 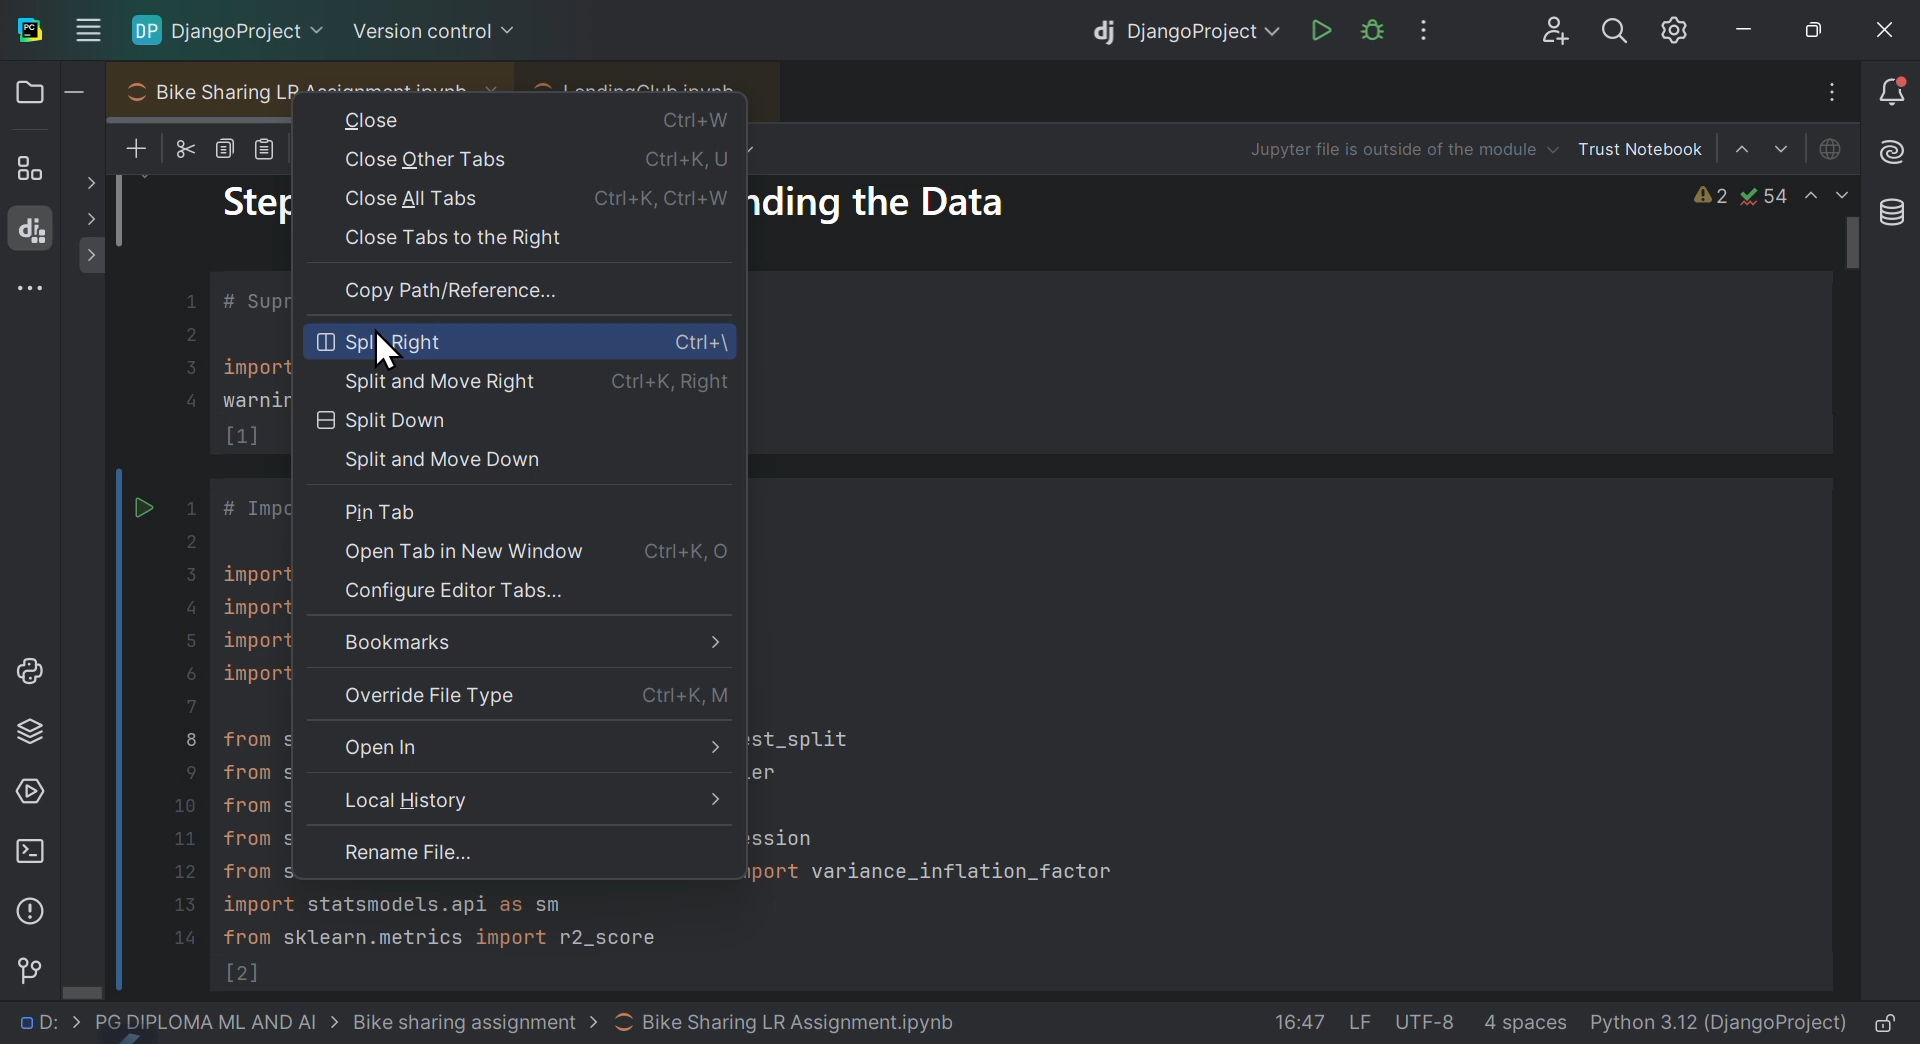 I want to click on file data, so click(x=1418, y=1021).